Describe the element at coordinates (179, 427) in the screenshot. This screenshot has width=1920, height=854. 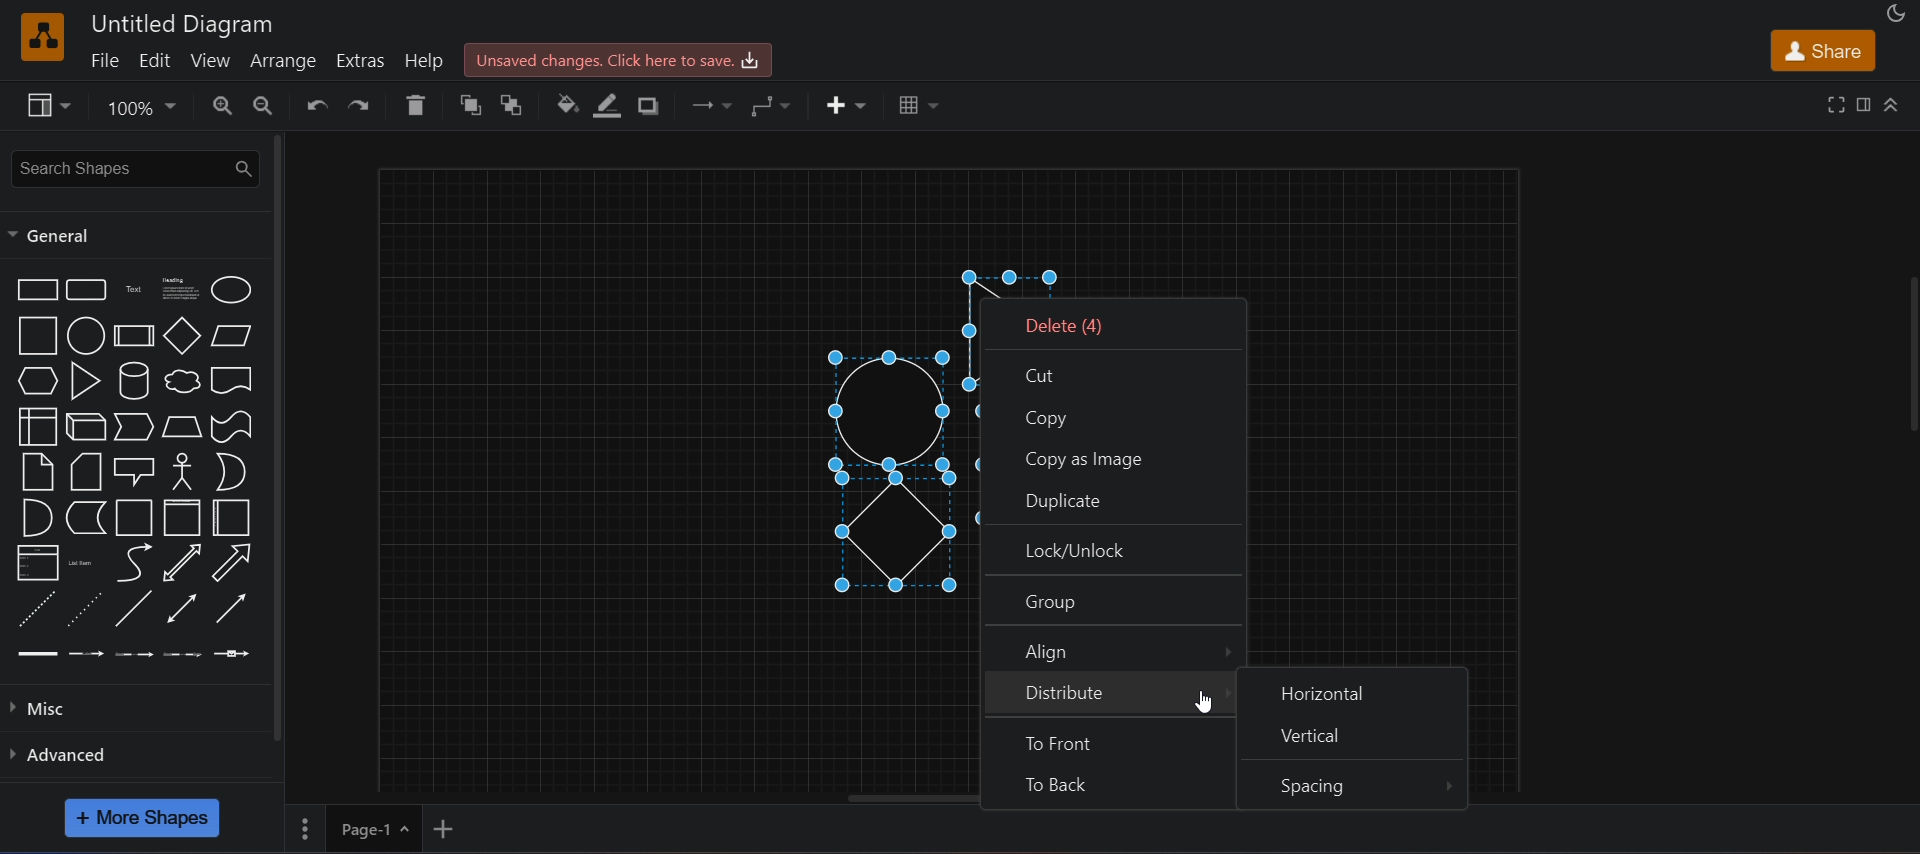
I see `trapezoid` at that location.